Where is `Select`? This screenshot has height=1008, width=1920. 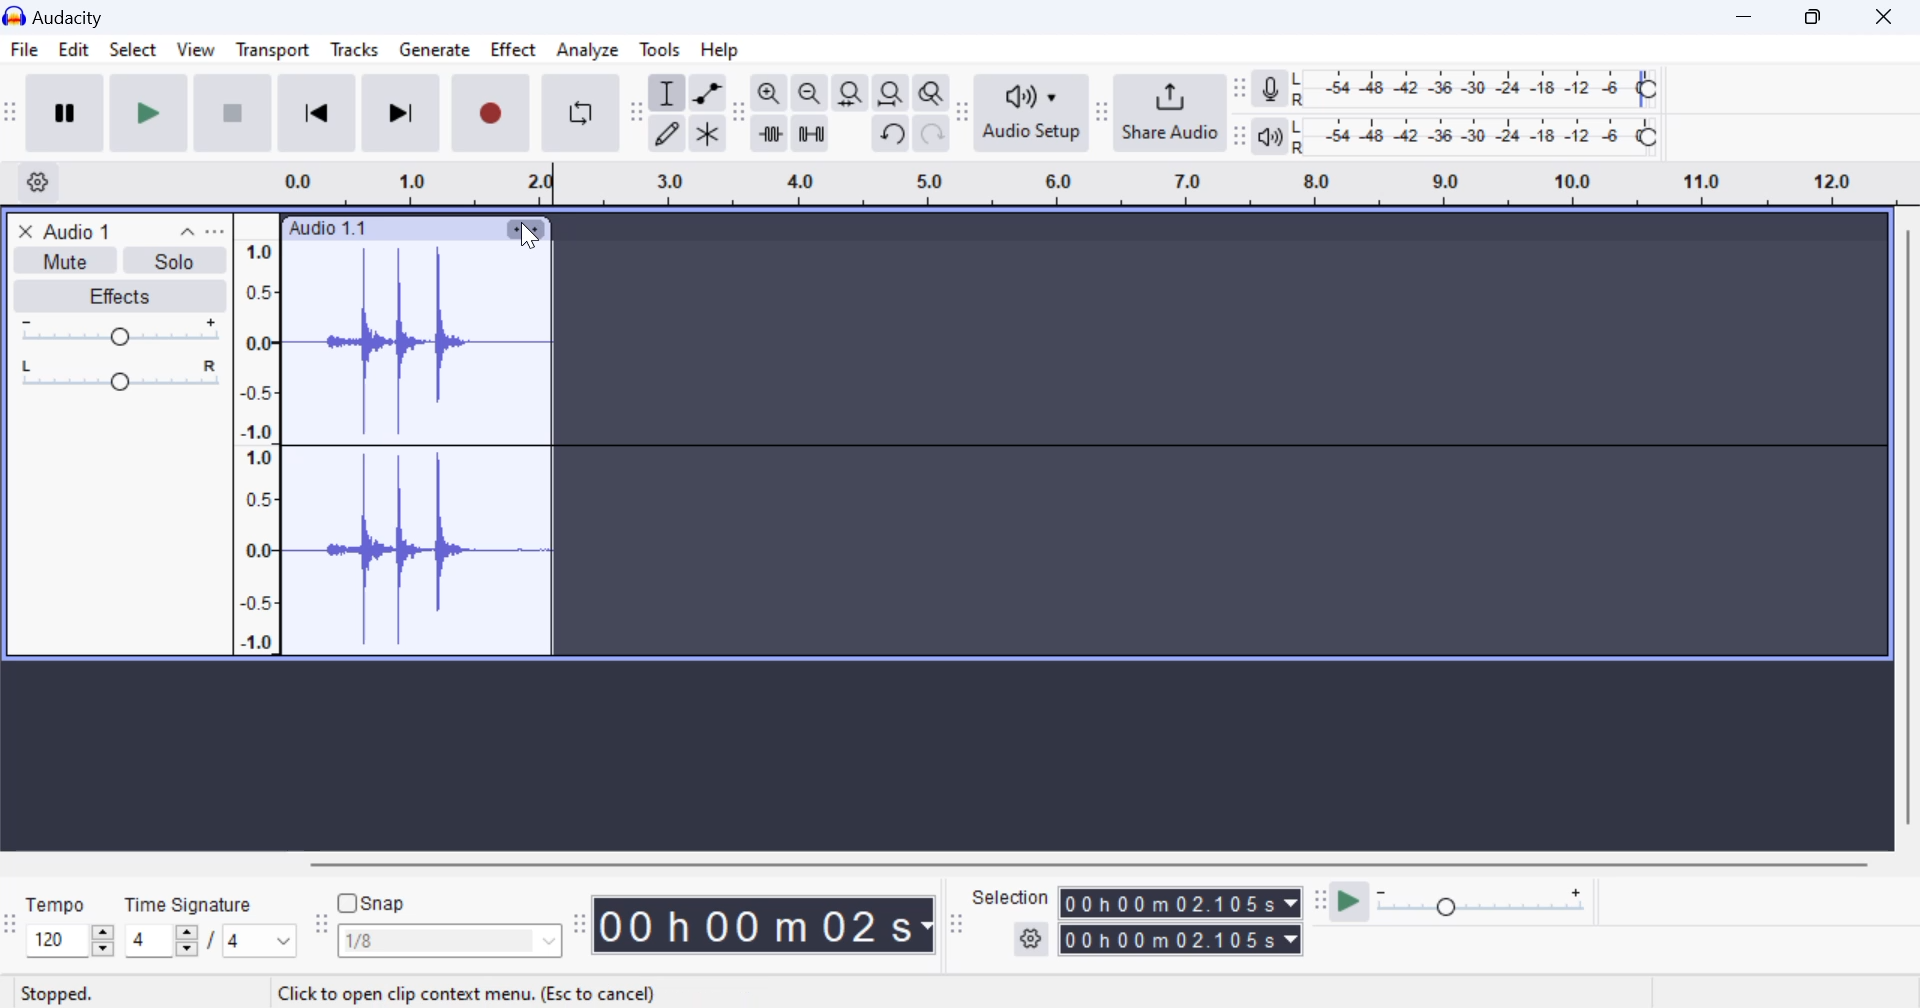
Select is located at coordinates (132, 54).